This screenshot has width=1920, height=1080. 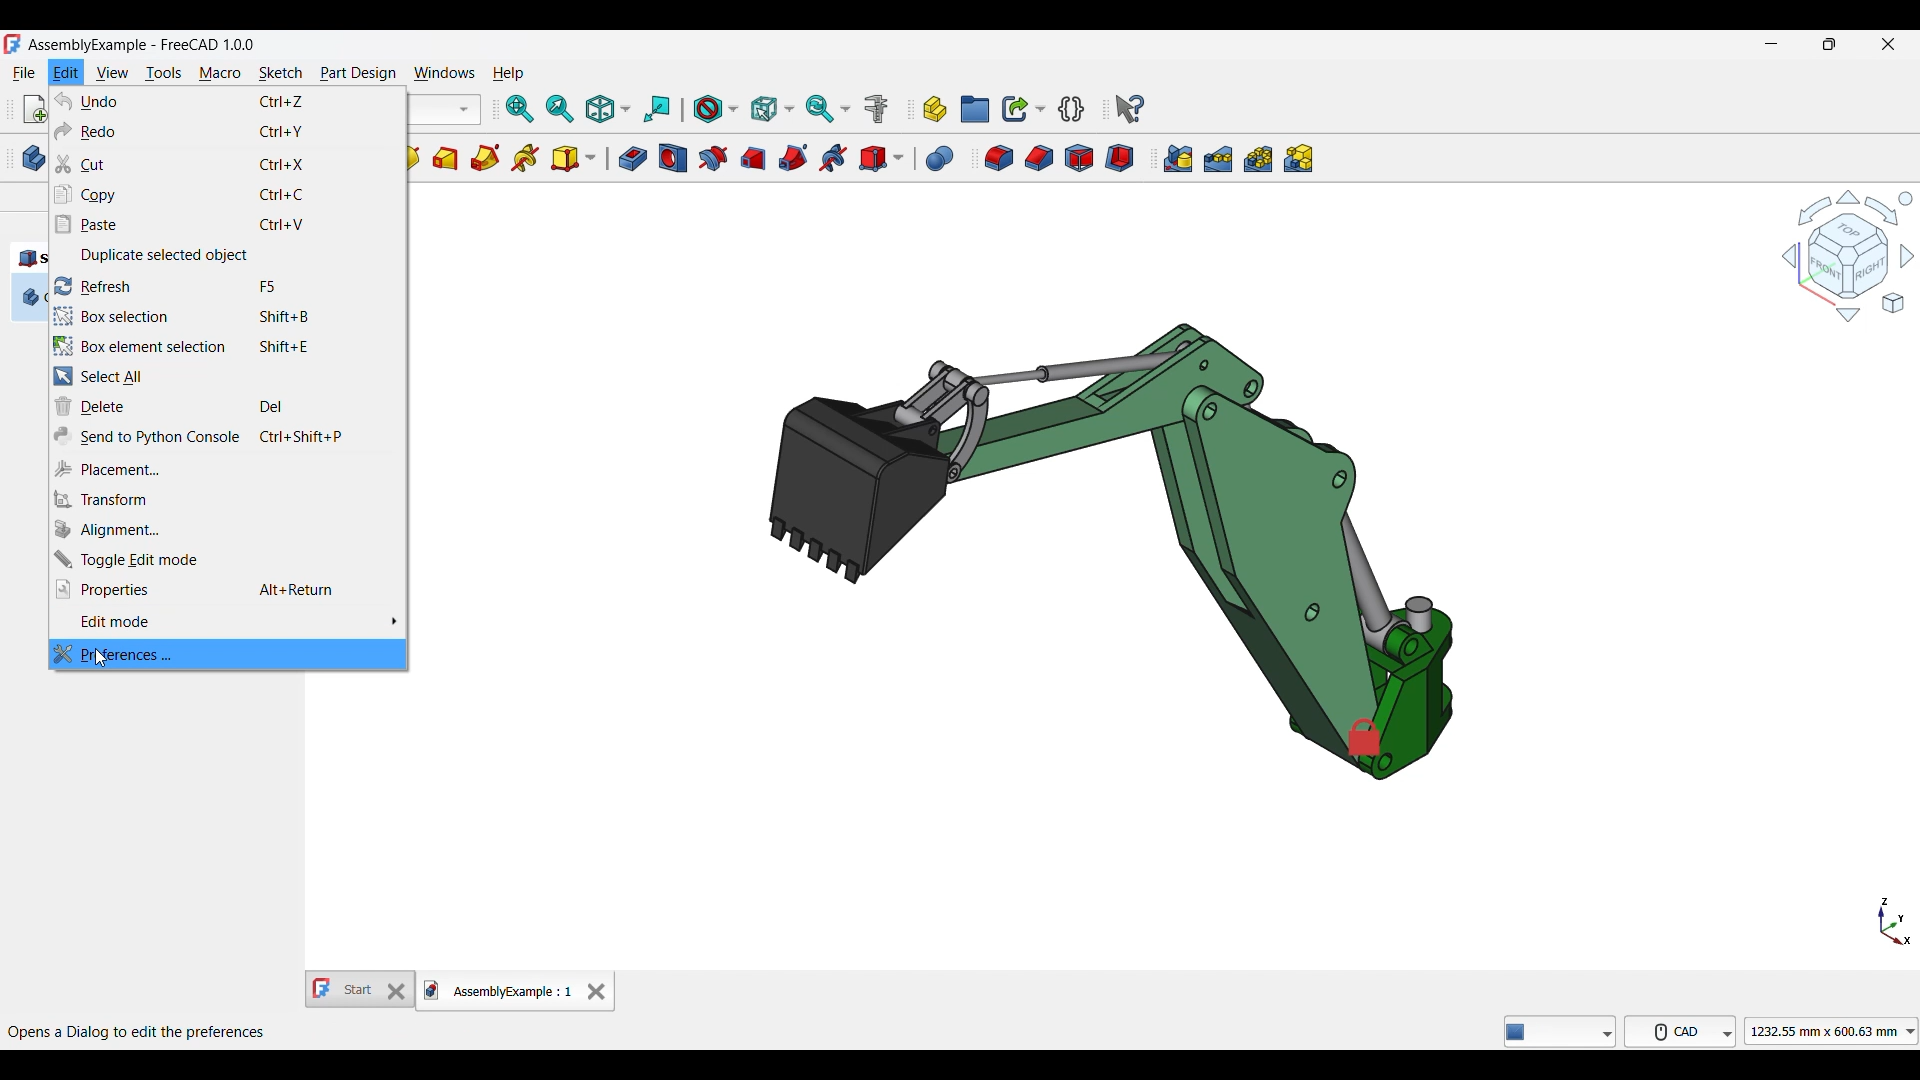 What do you see at coordinates (1563, 1031) in the screenshot?
I see `freeCAD tools` at bounding box center [1563, 1031].